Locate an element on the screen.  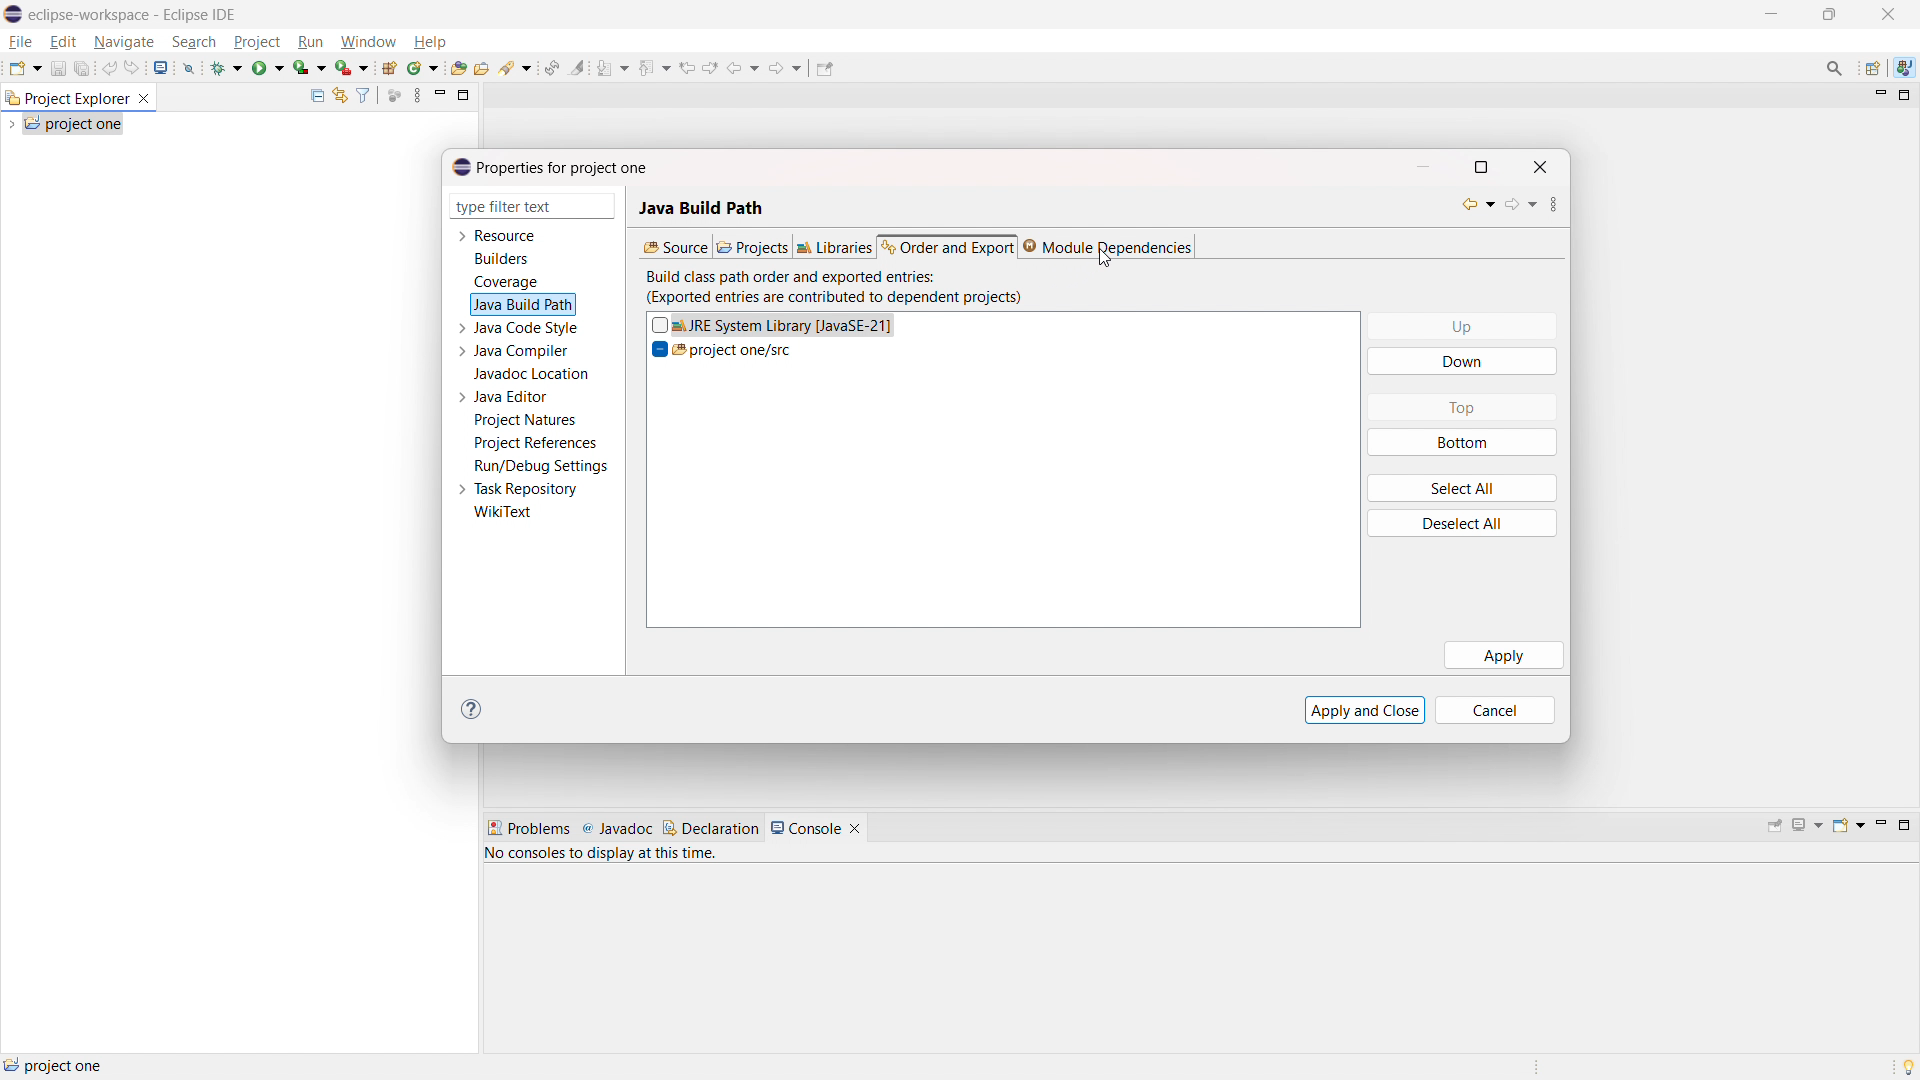
coverage is located at coordinates (310, 67).